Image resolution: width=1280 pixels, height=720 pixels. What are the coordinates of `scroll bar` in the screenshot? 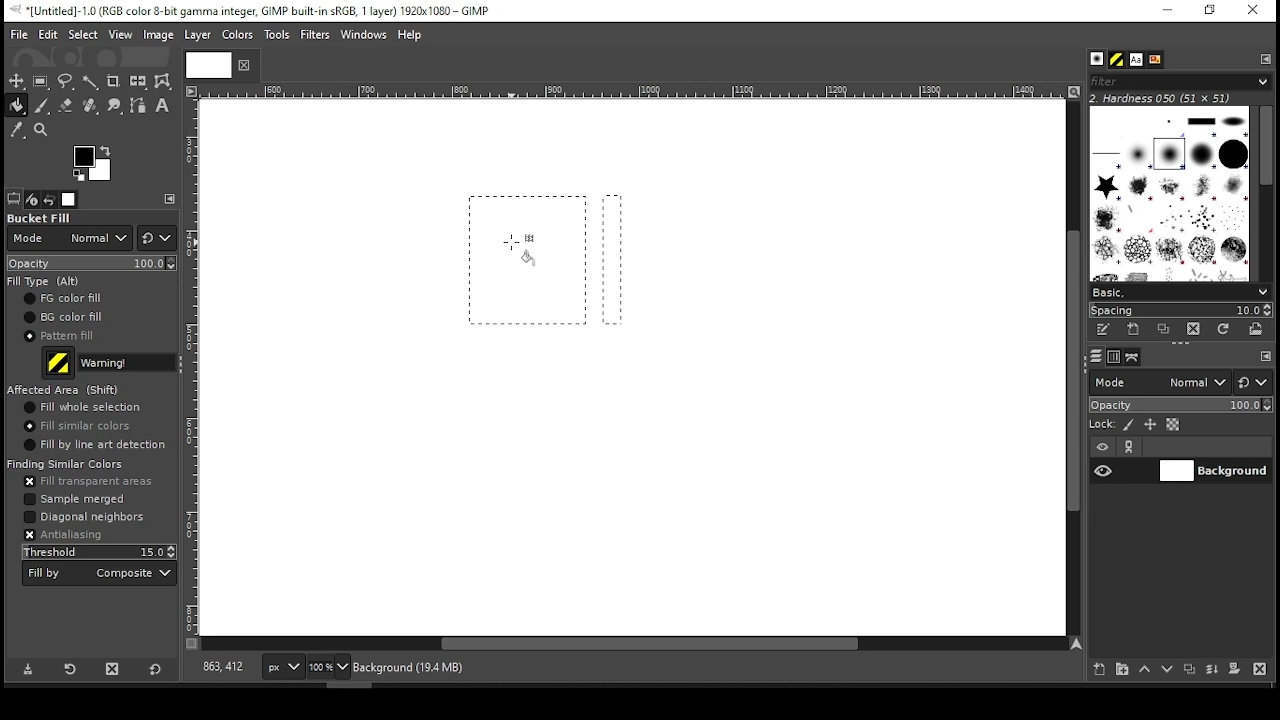 It's located at (634, 645).